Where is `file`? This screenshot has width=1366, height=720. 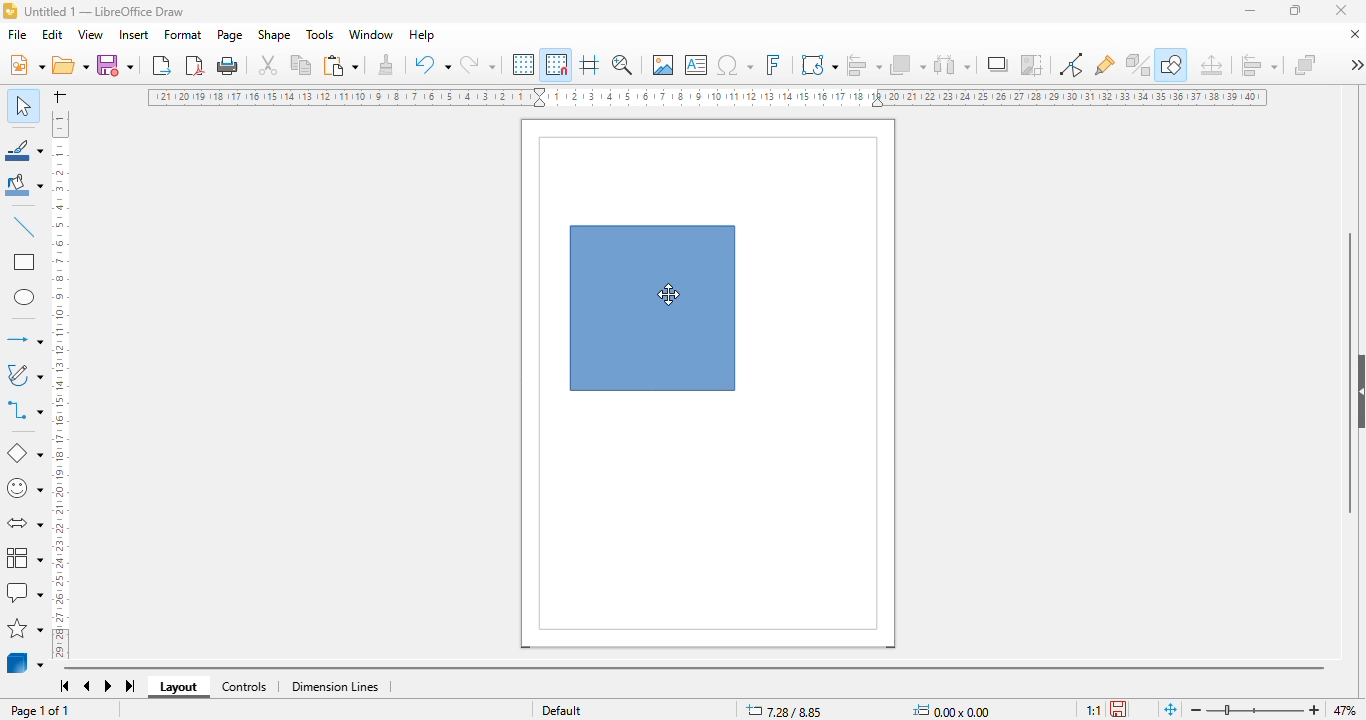
file is located at coordinates (17, 34).